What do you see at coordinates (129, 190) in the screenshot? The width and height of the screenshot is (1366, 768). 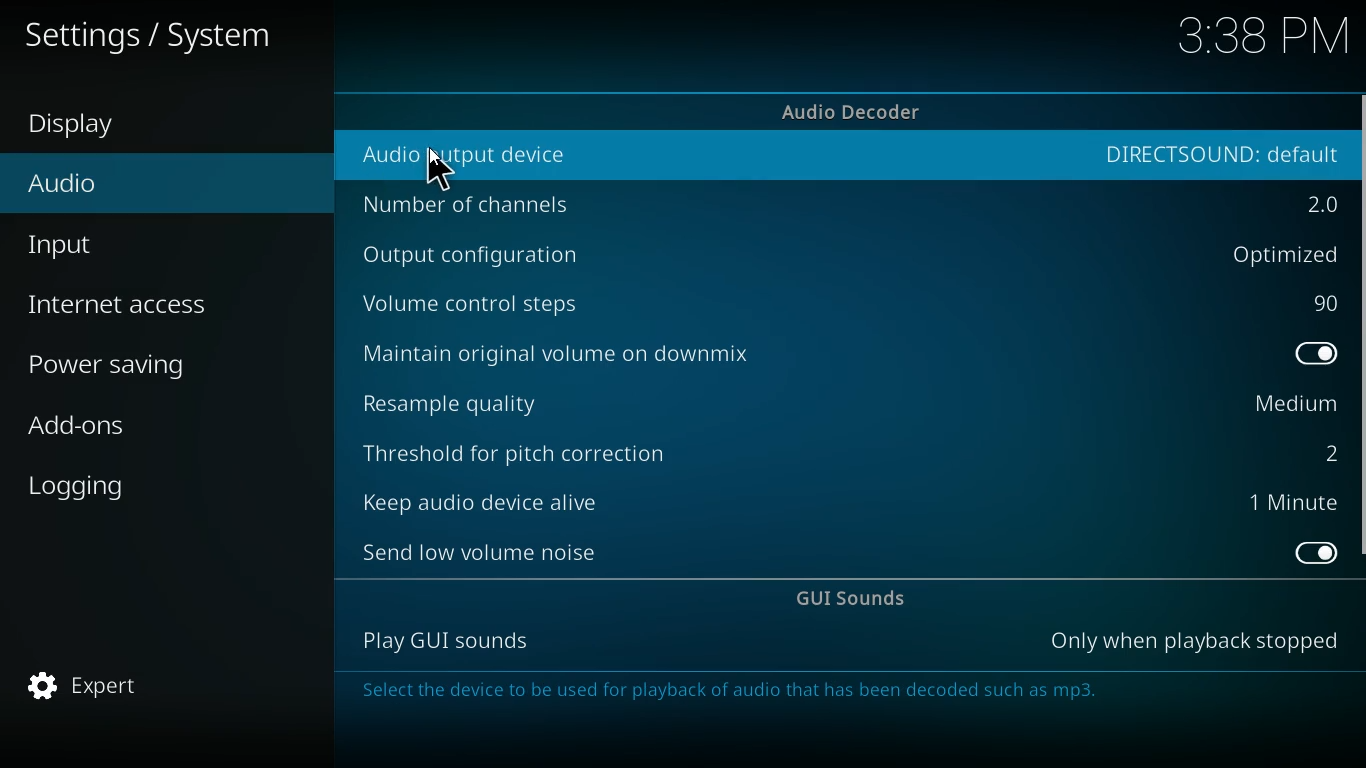 I see `audio` at bounding box center [129, 190].